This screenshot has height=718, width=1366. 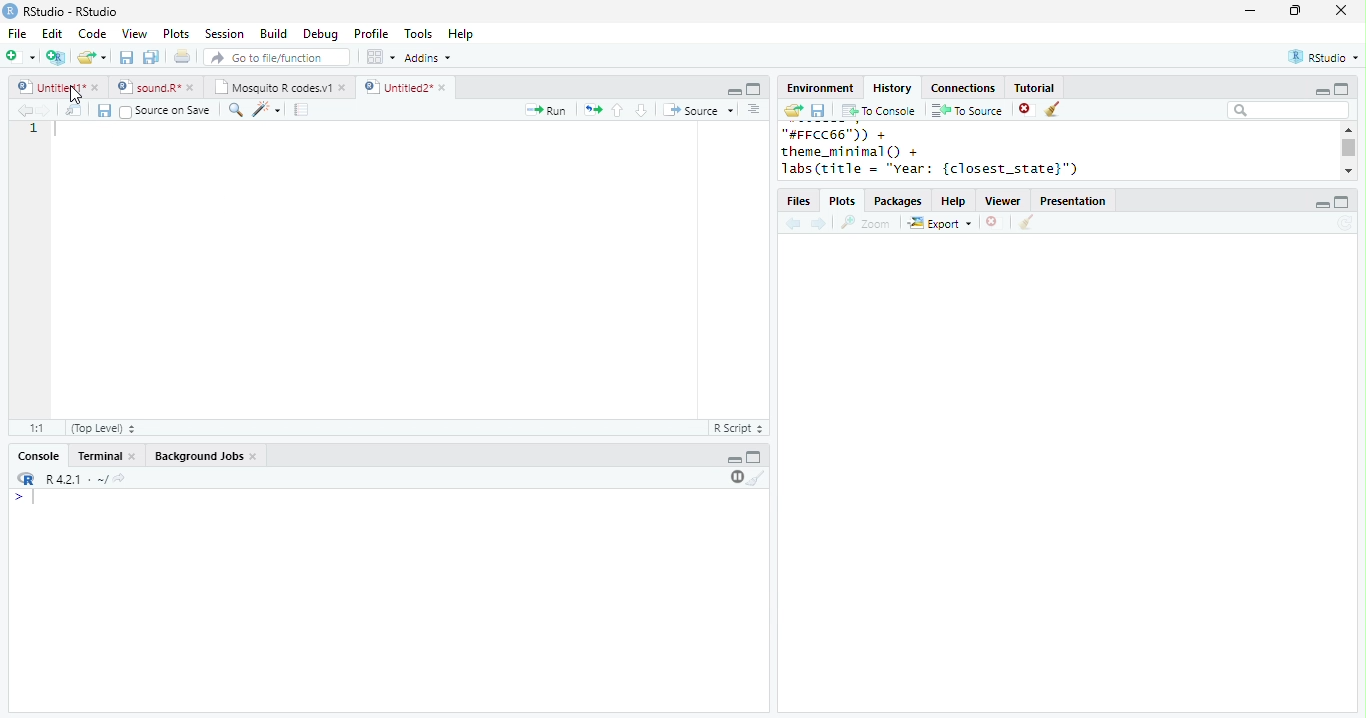 What do you see at coordinates (75, 12) in the screenshot?
I see `RStudio-RStudio` at bounding box center [75, 12].